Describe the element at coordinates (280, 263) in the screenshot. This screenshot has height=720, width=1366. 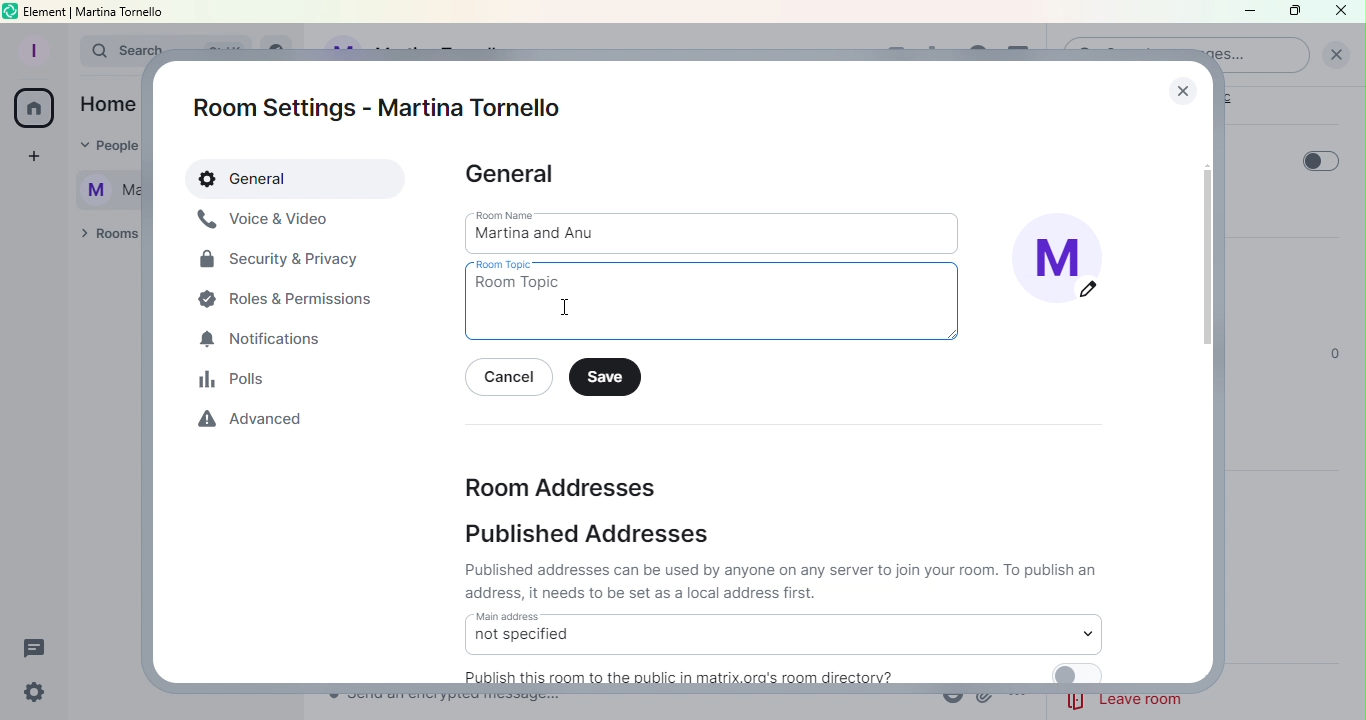
I see `Security and Privacy` at that location.